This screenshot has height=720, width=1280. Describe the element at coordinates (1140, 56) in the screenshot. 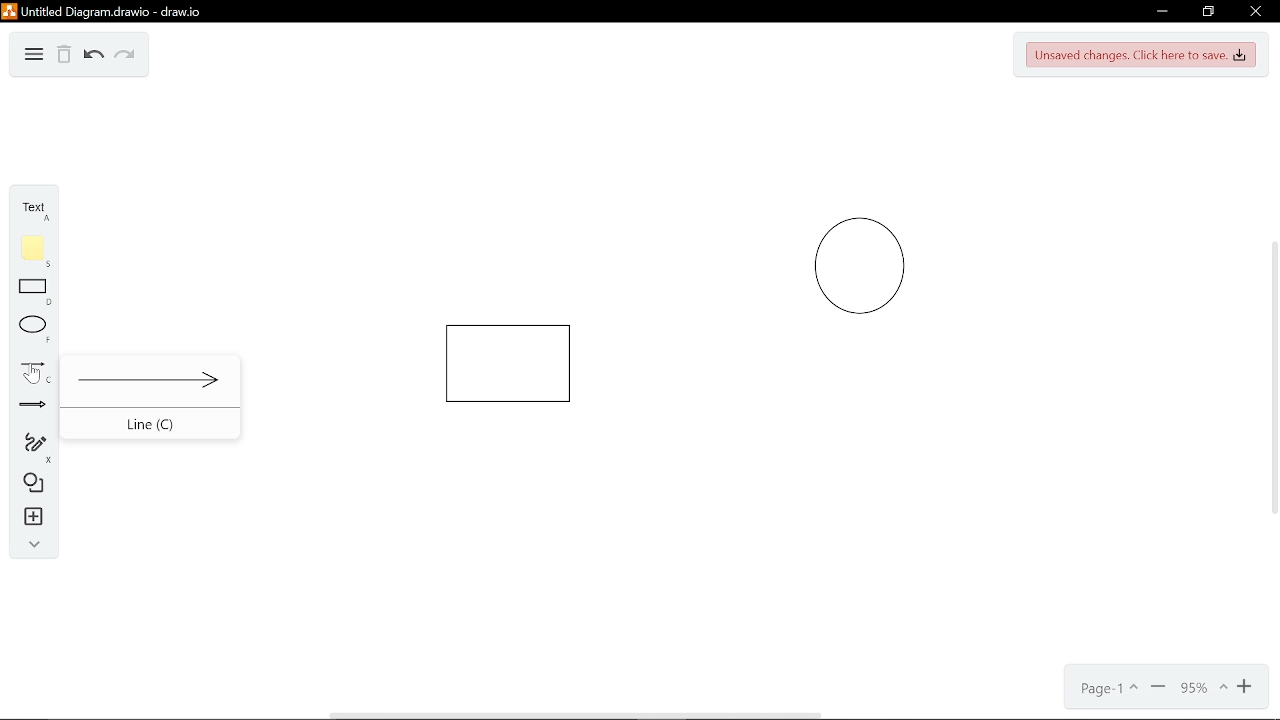

I see `unsaved changes. Click here to save.` at that location.